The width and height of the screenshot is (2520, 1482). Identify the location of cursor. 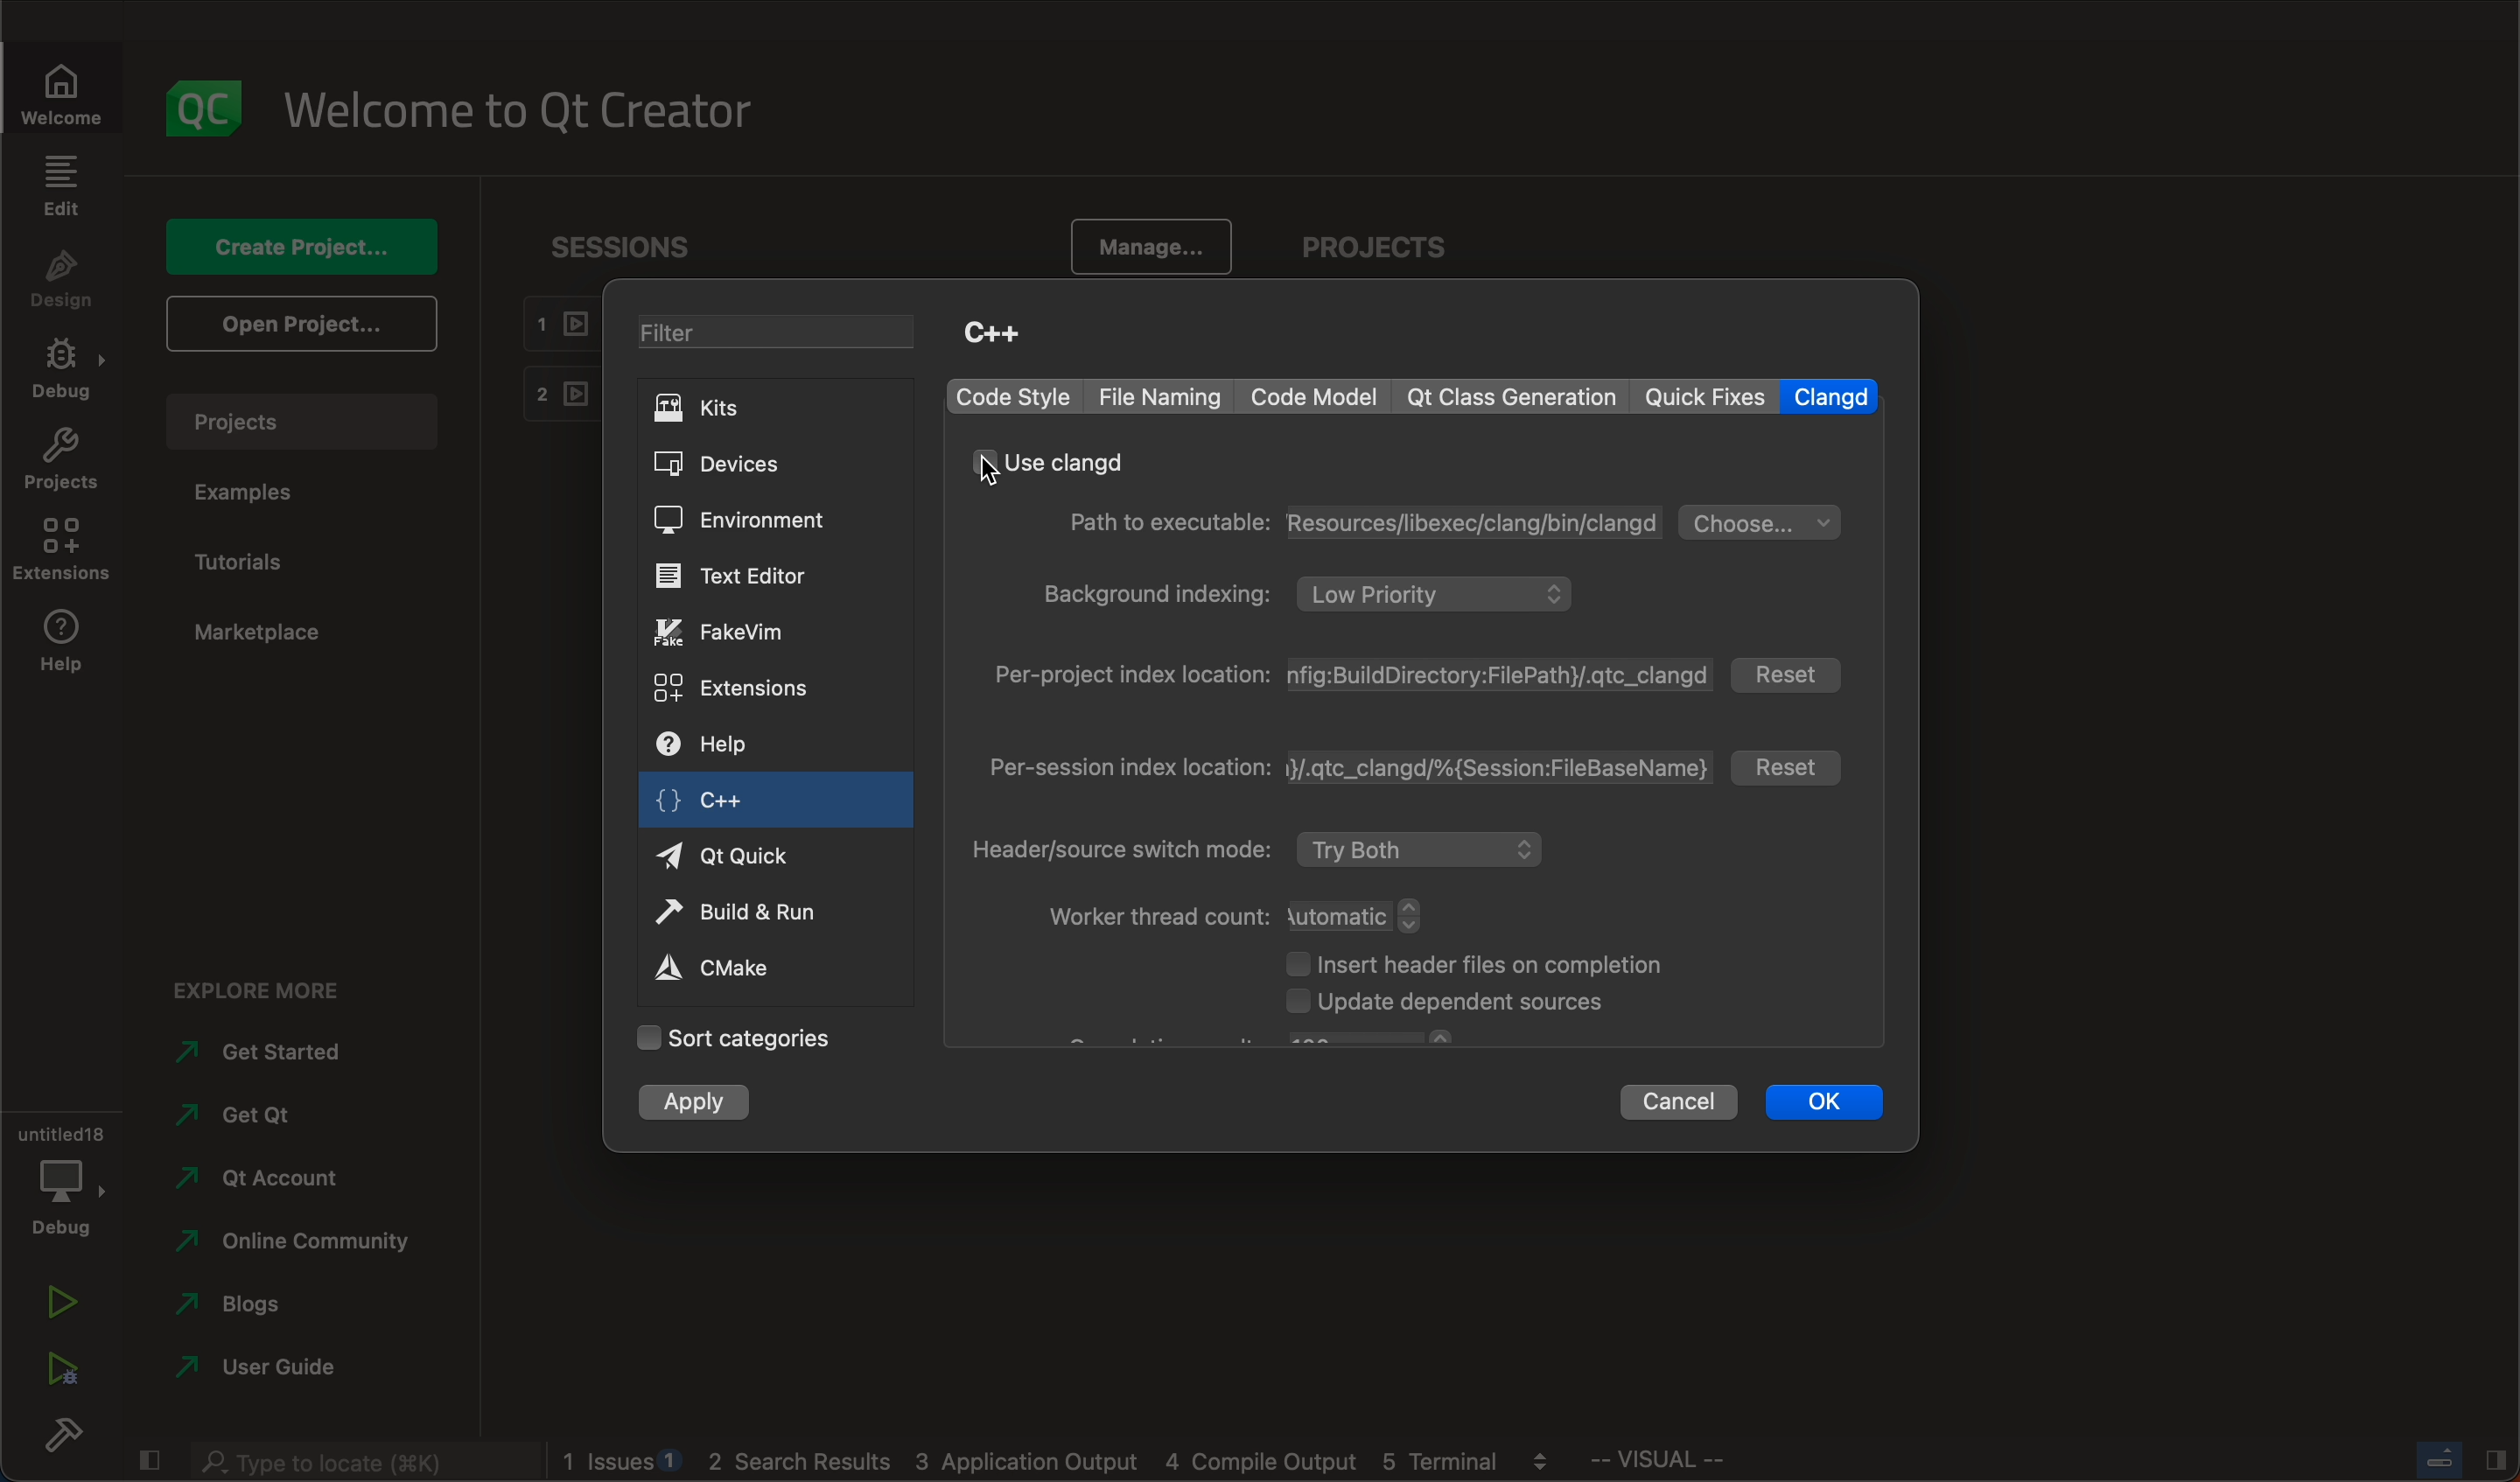
(988, 463).